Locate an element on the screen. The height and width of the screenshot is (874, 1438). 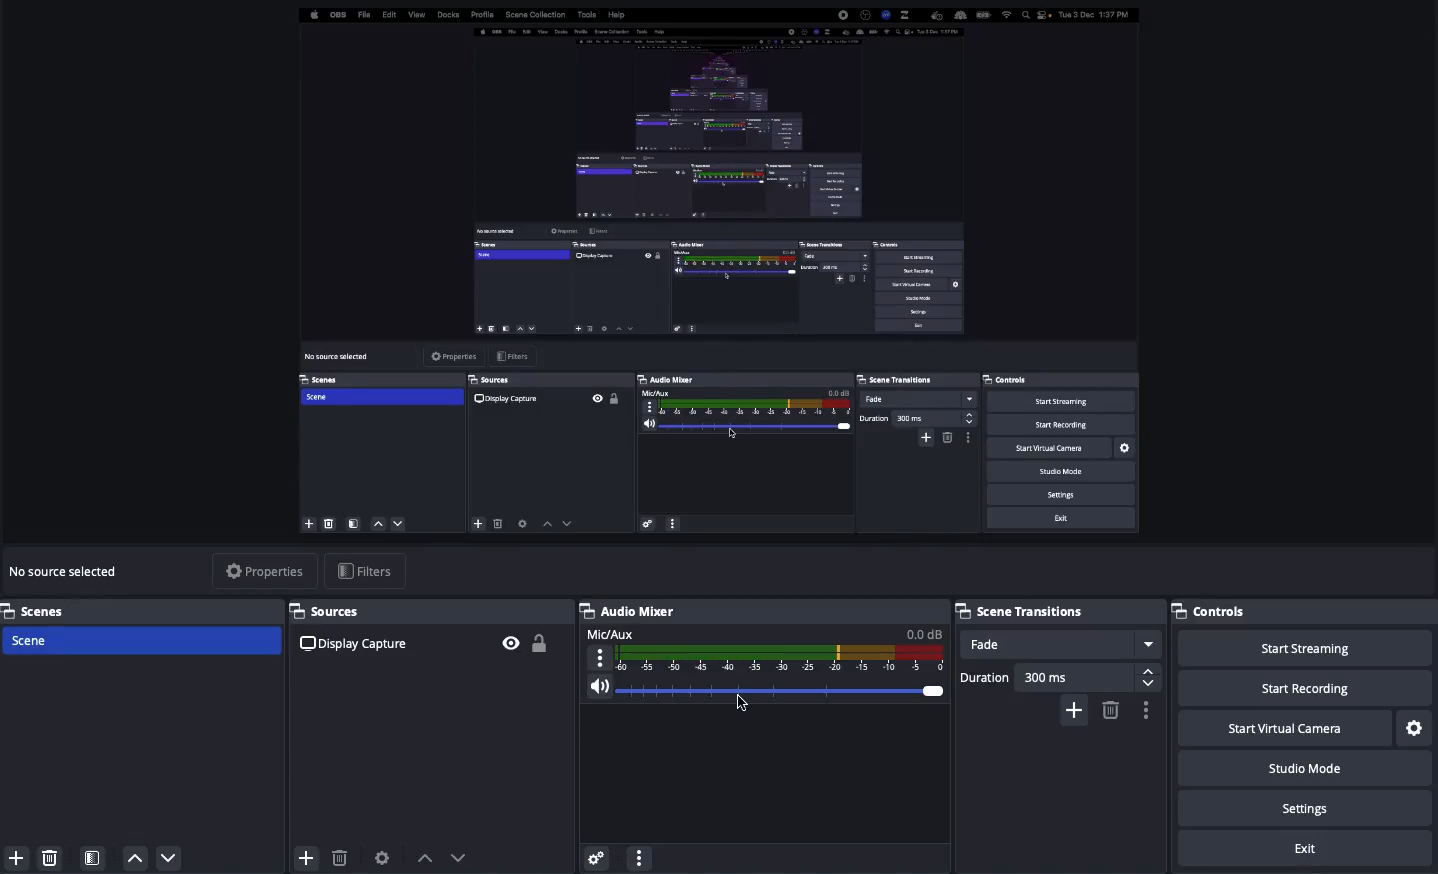
Delete is located at coordinates (339, 858).